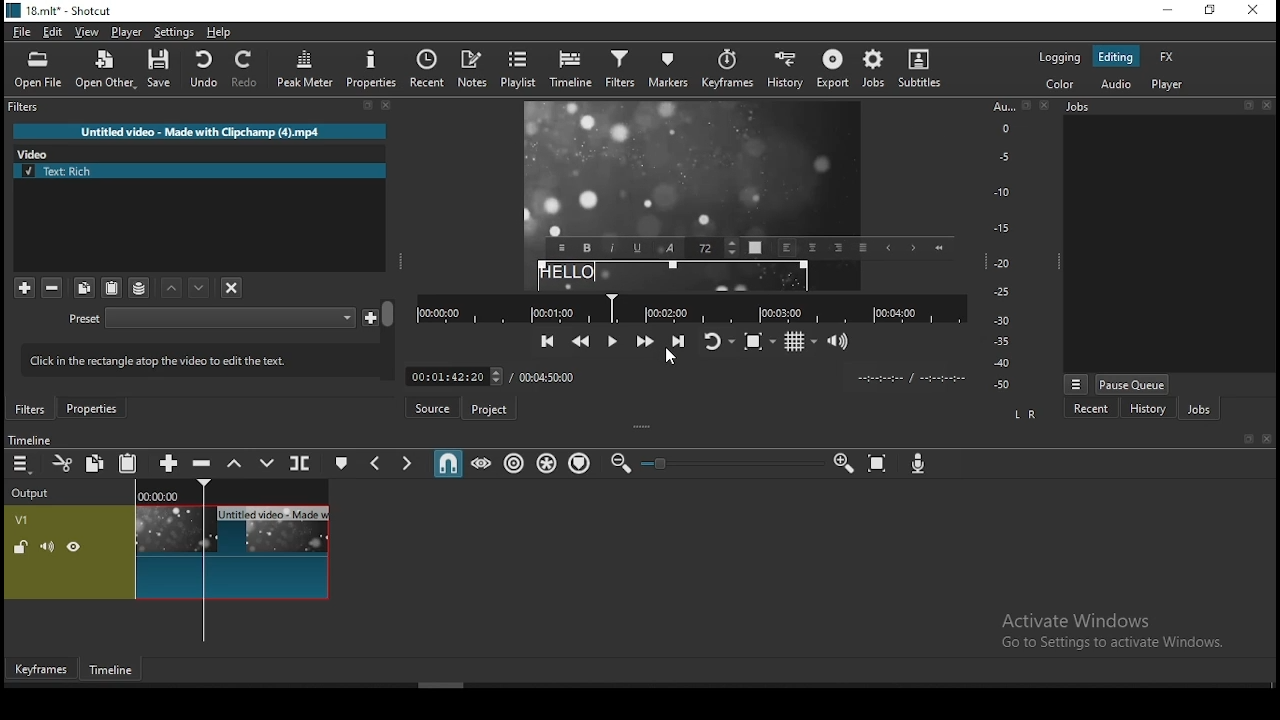 The image size is (1280, 720). What do you see at coordinates (42, 669) in the screenshot?
I see `keyframes` at bounding box center [42, 669].